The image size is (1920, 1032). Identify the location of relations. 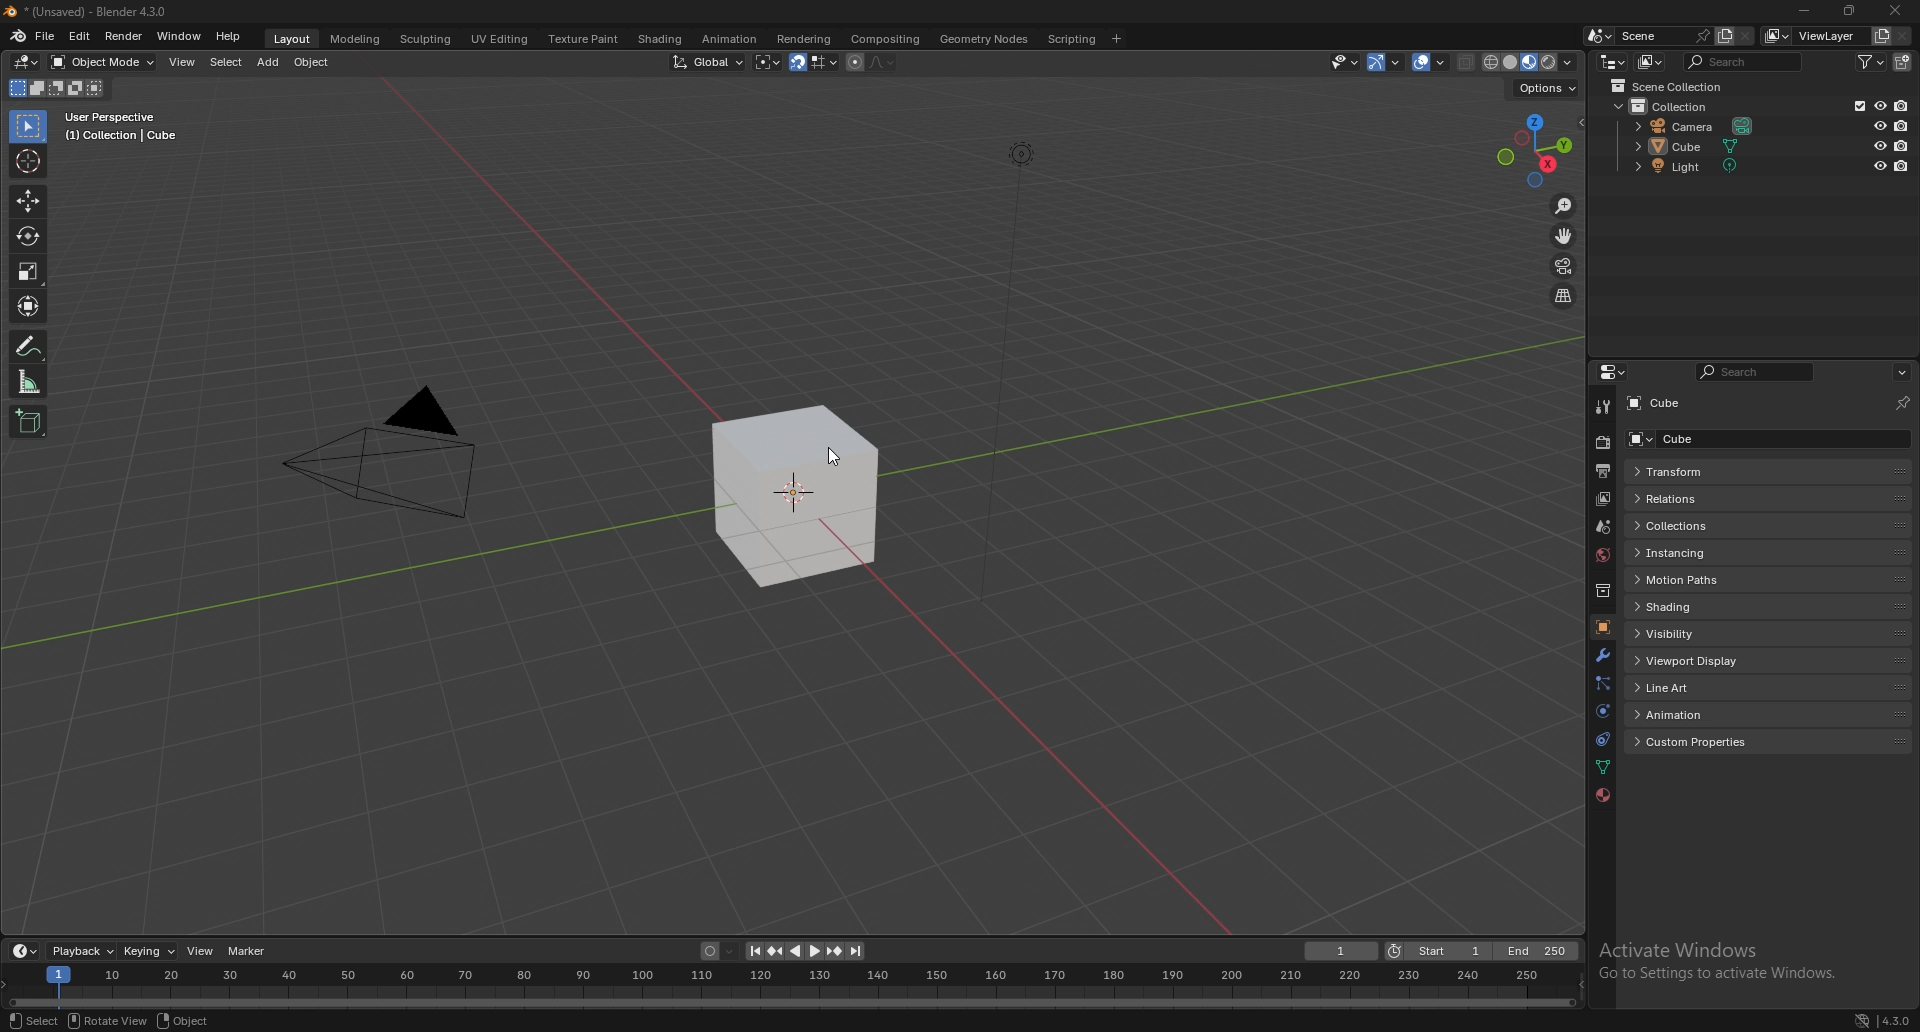
(1768, 500).